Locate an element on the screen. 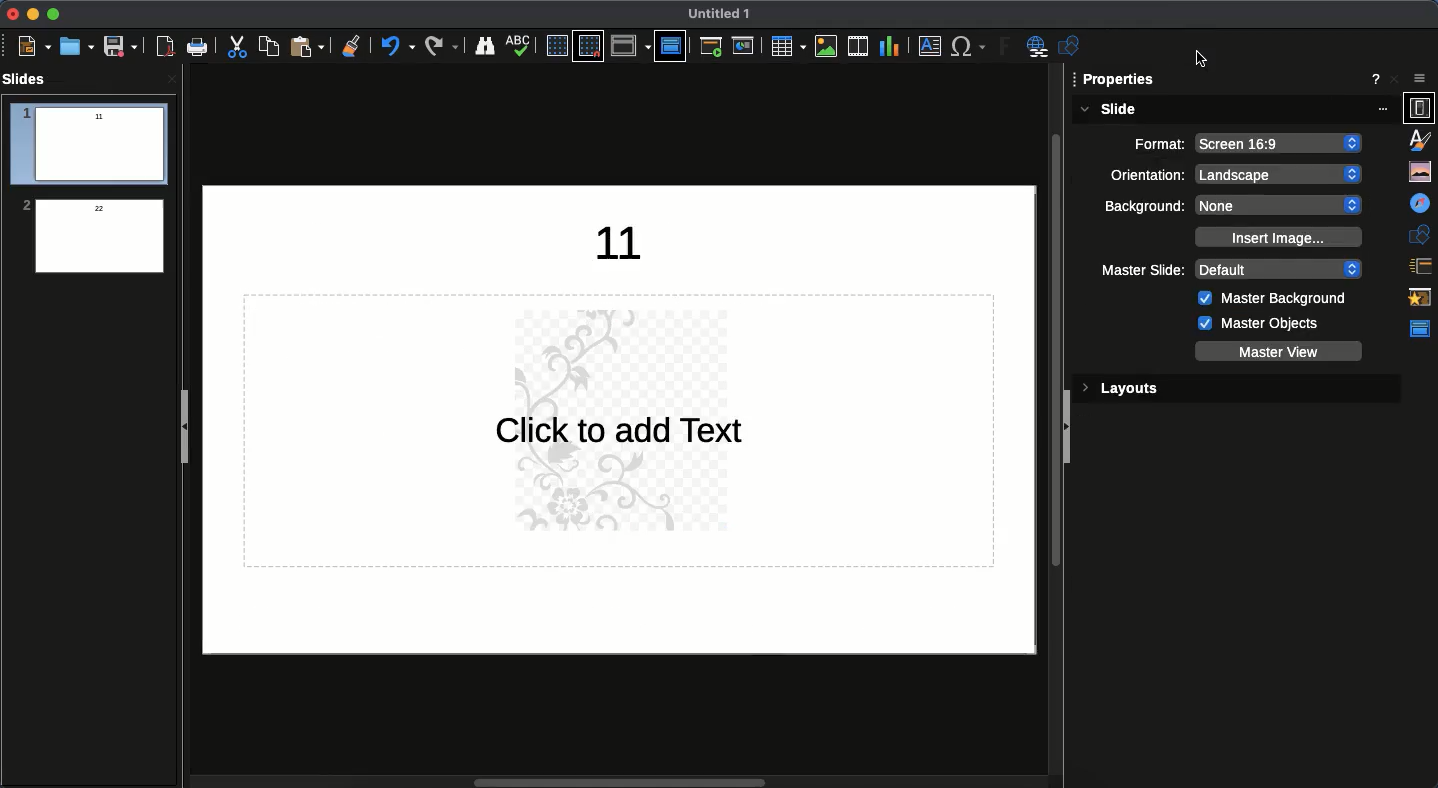 Image resolution: width=1438 pixels, height=788 pixels. Master view is located at coordinates (1282, 352).